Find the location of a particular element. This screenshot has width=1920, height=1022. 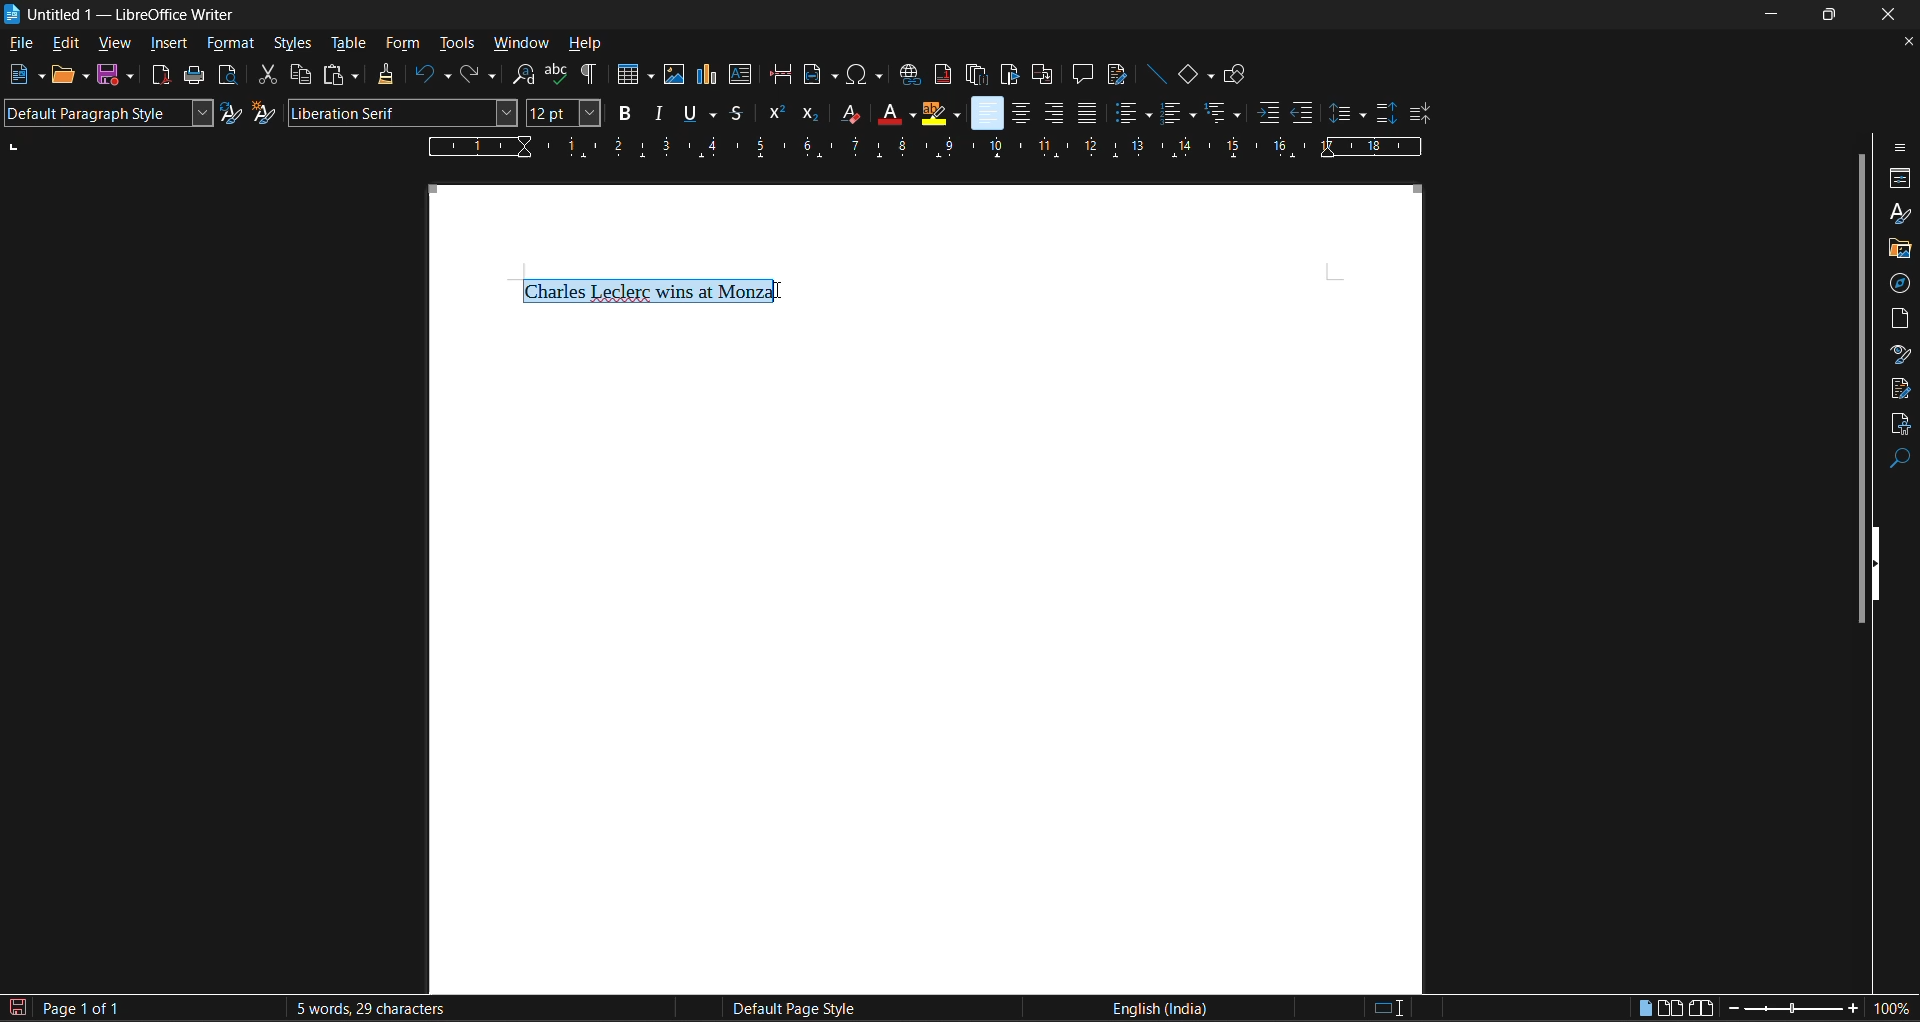

insert field is located at coordinates (822, 76).